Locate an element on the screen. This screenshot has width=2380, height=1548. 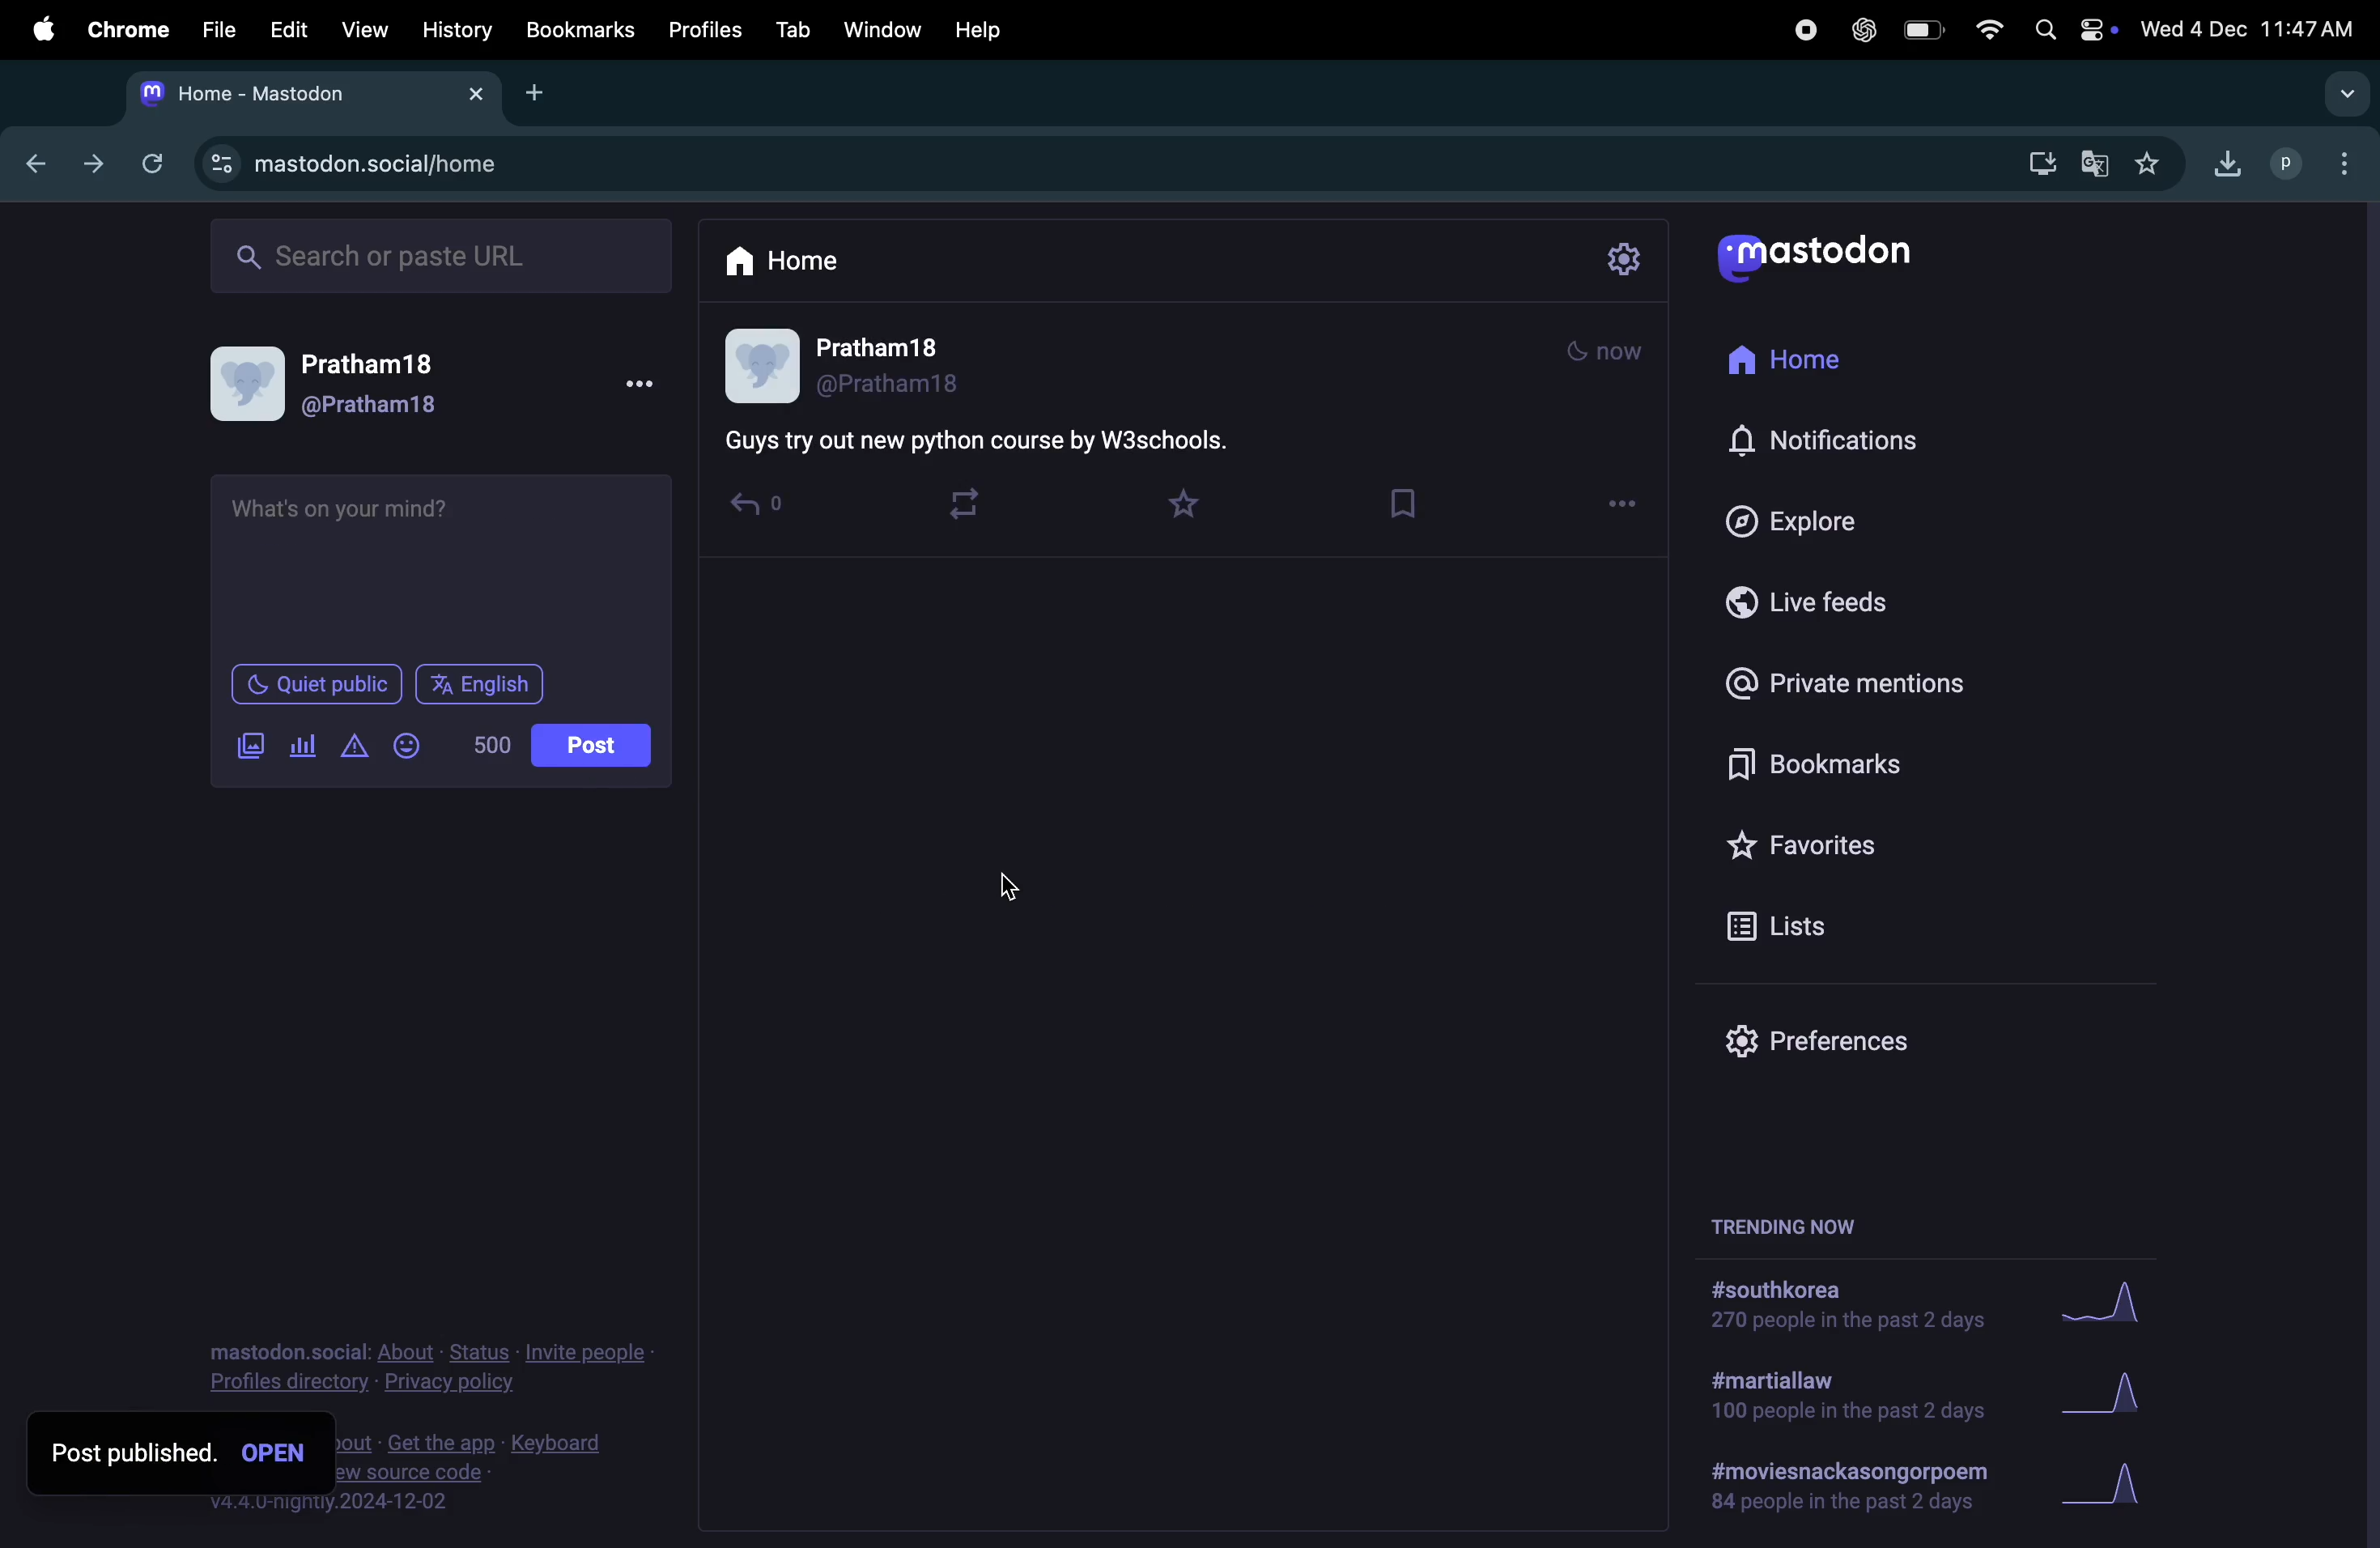
No of words is located at coordinates (490, 744).